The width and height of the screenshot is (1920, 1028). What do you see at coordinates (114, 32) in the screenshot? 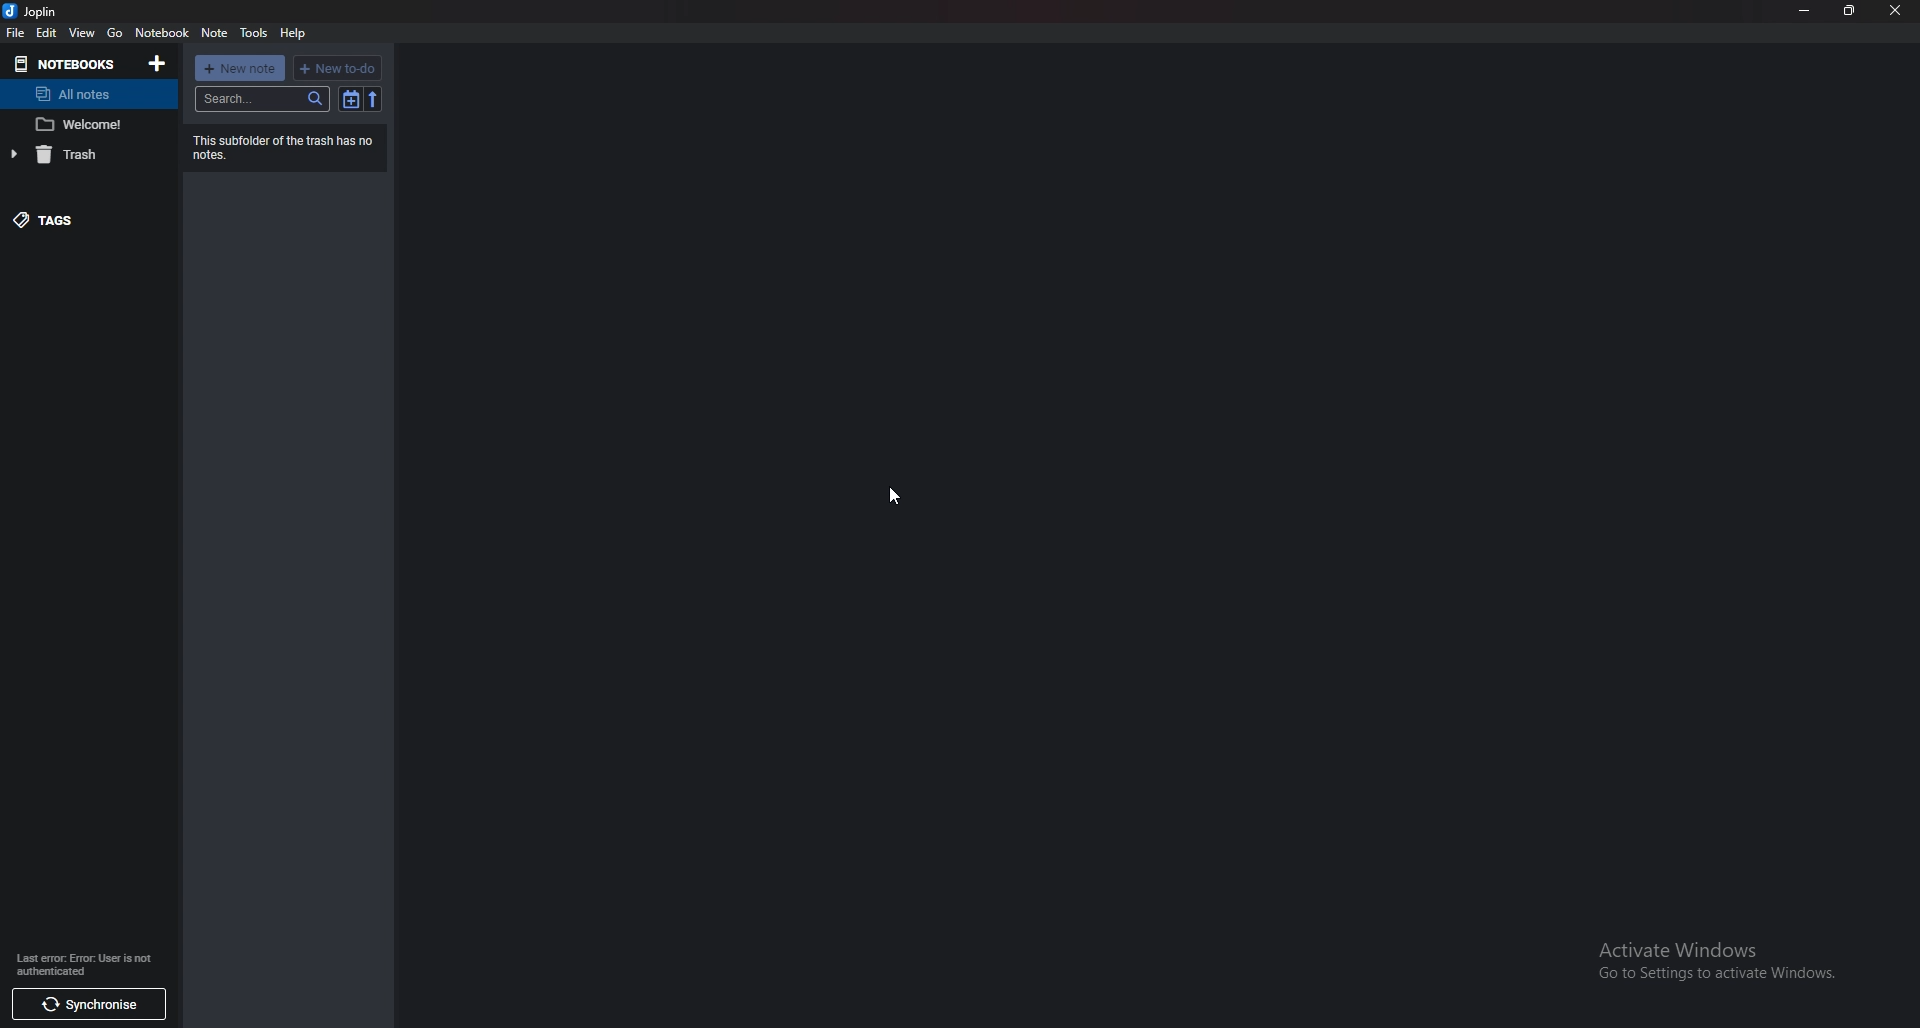
I see `Go` at bounding box center [114, 32].